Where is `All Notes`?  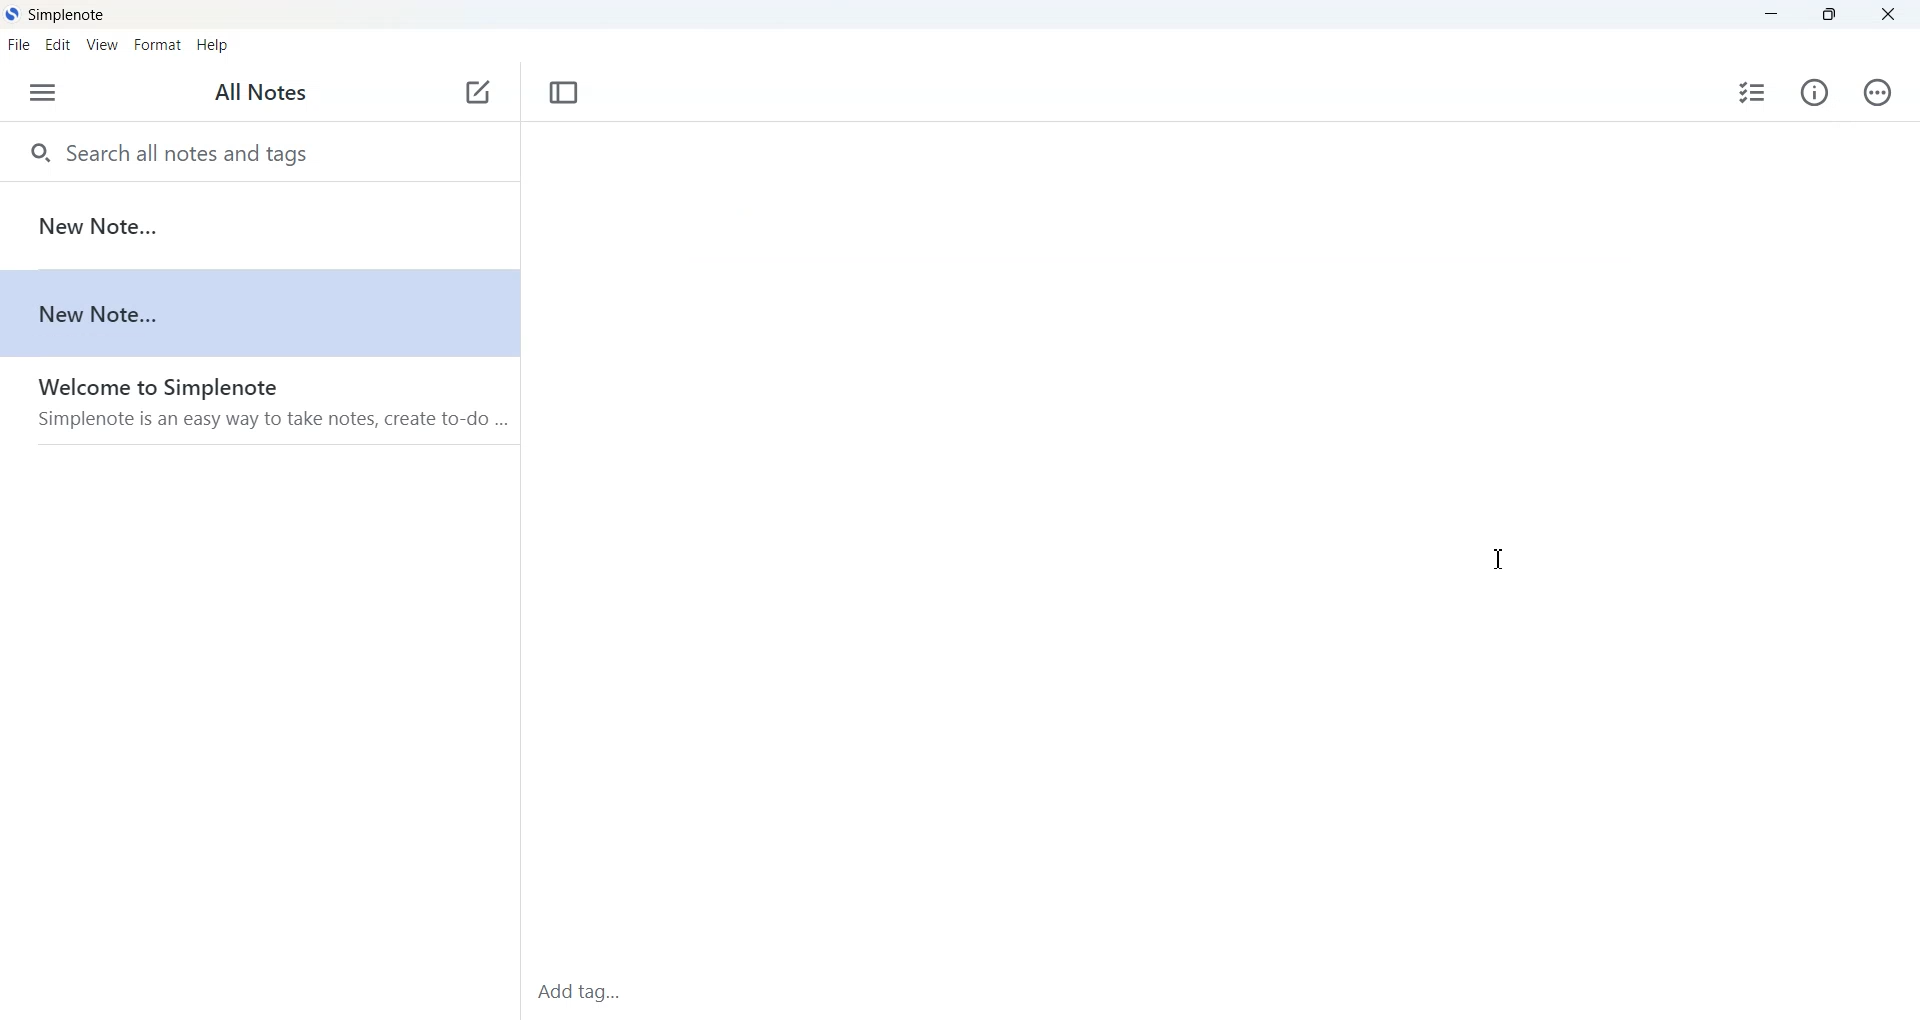 All Notes is located at coordinates (265, 93).